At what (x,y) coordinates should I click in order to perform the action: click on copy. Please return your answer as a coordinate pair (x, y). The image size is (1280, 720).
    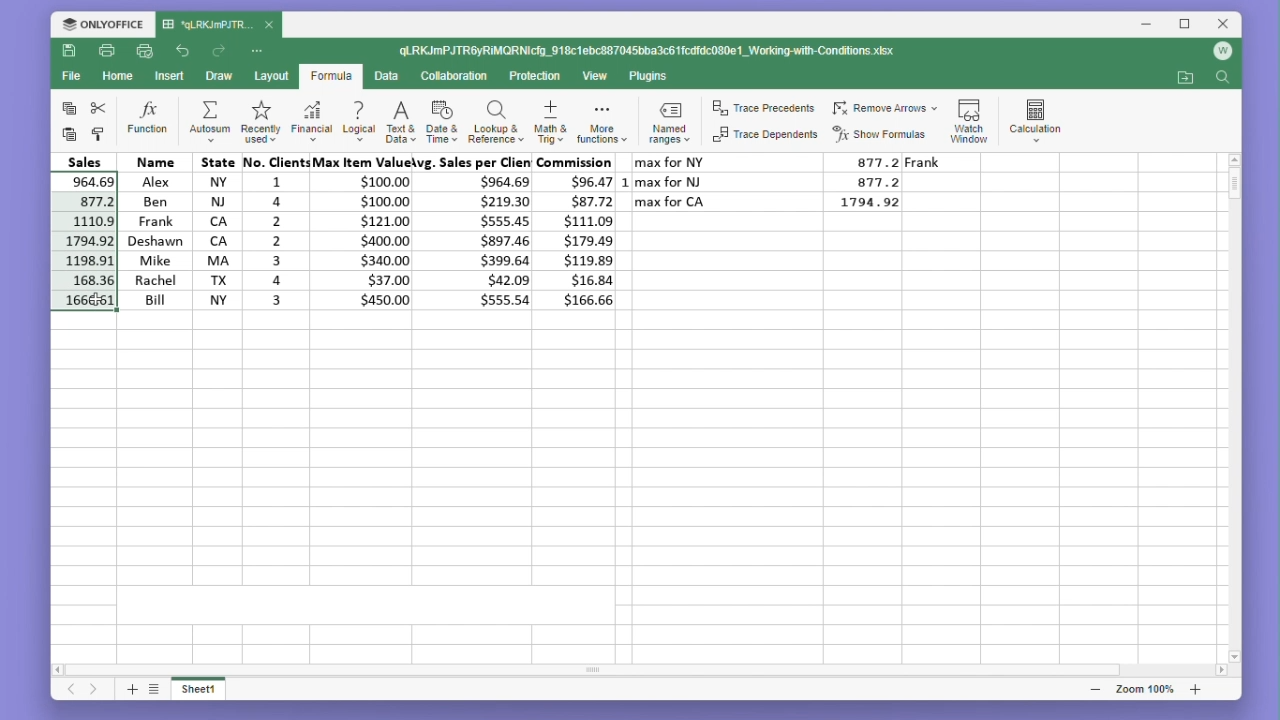
    Looking at the image, I should click on (66, 108).